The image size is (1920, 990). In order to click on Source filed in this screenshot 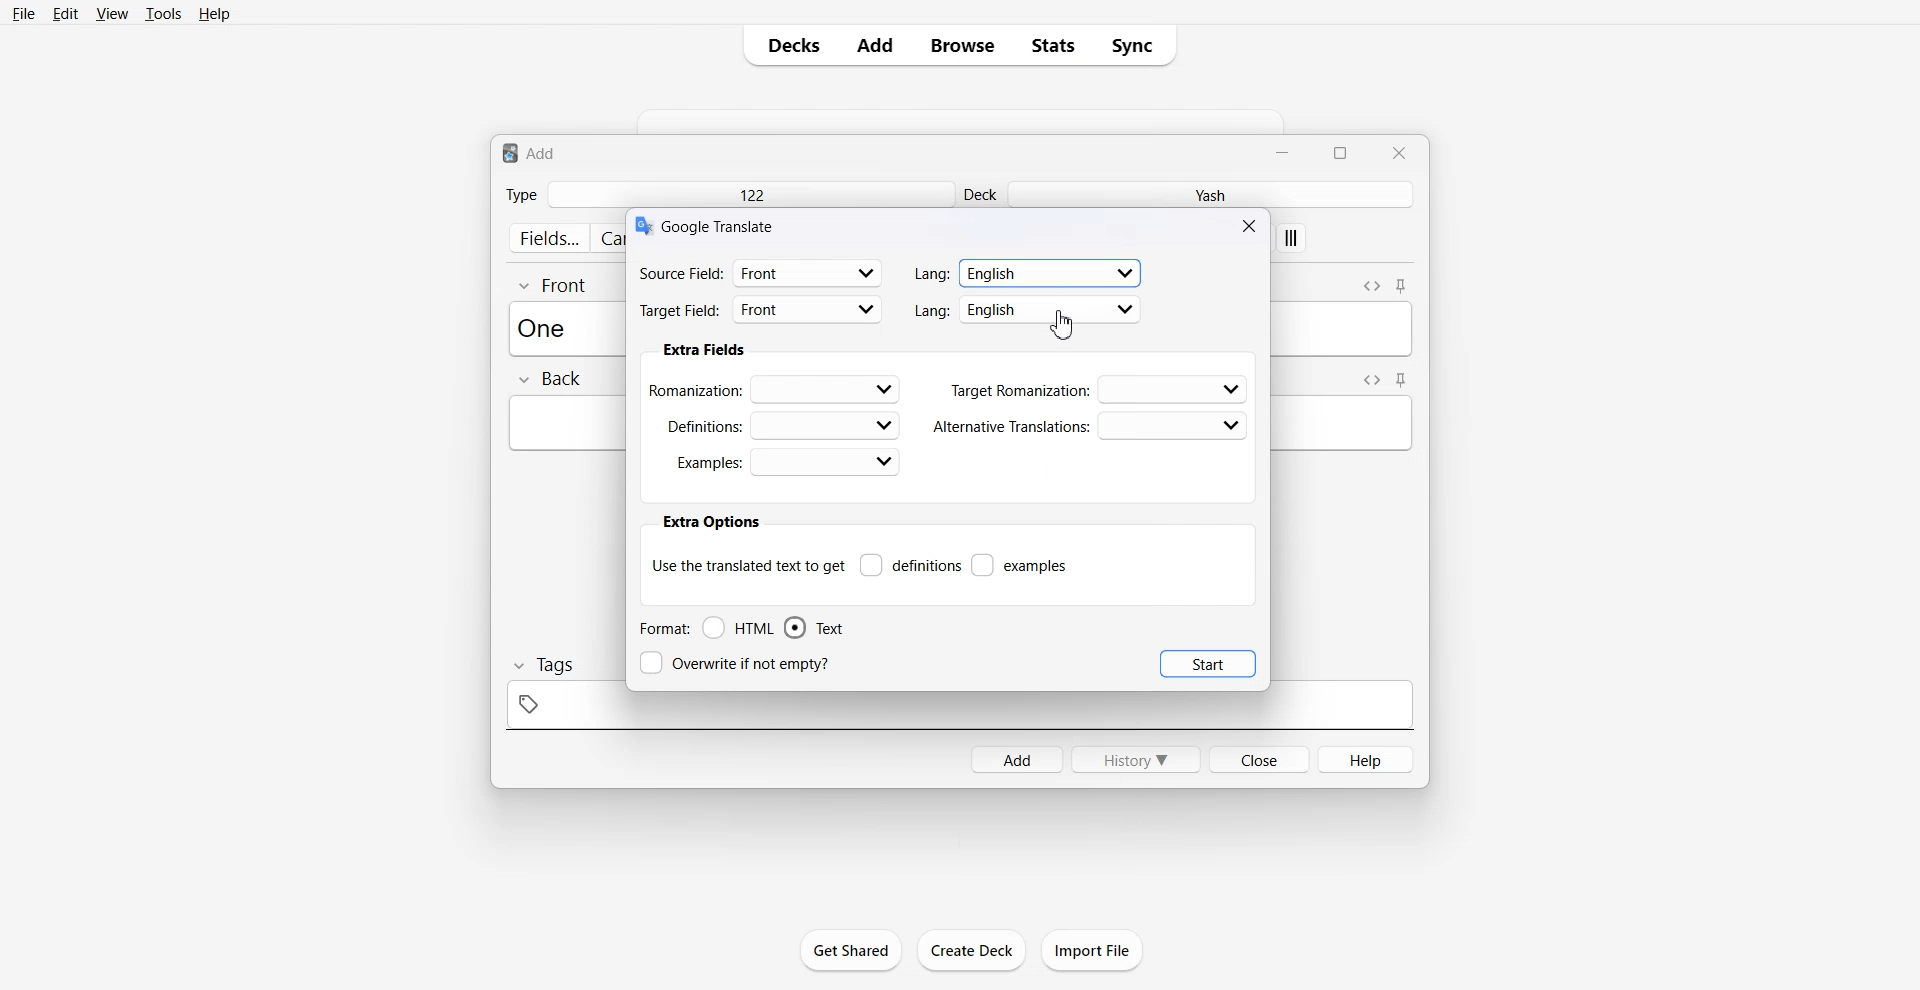, I will do `click(761, 272)`.